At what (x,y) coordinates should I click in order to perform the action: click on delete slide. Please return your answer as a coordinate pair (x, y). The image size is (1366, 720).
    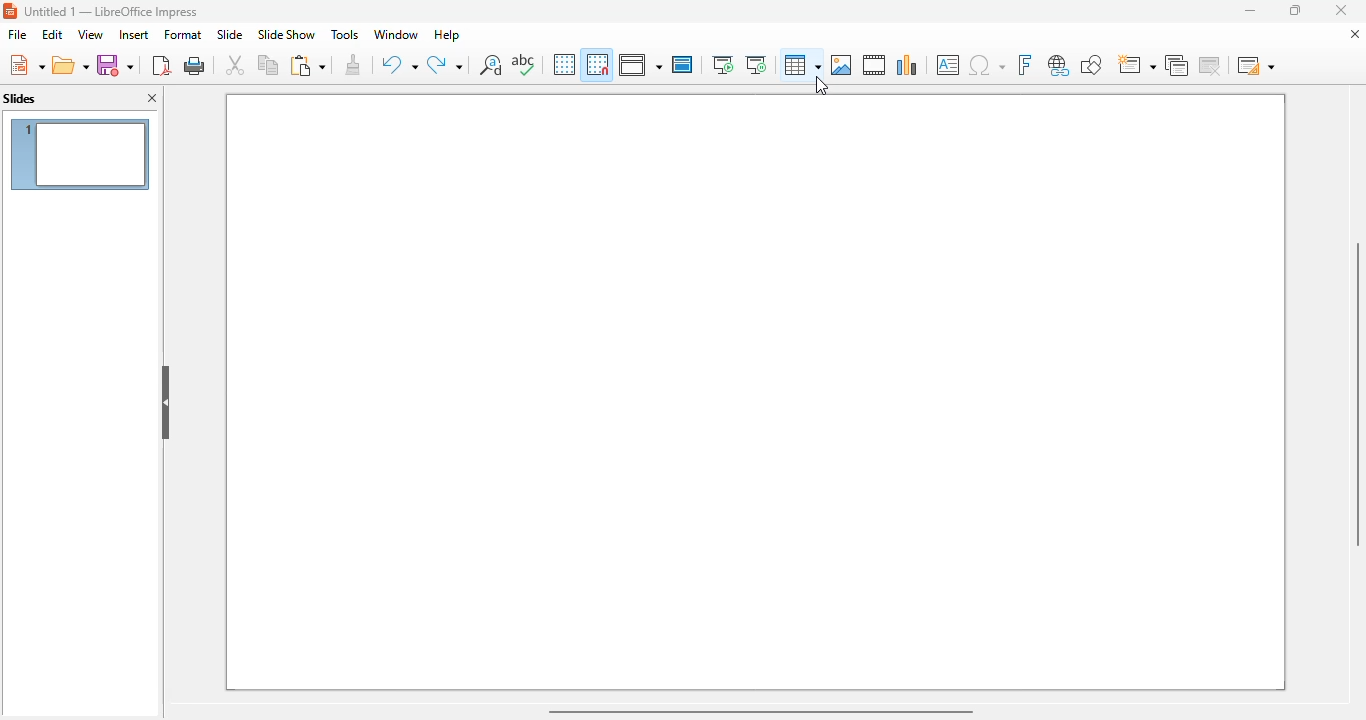
    Looking at the image, I should click on (1210, 65).